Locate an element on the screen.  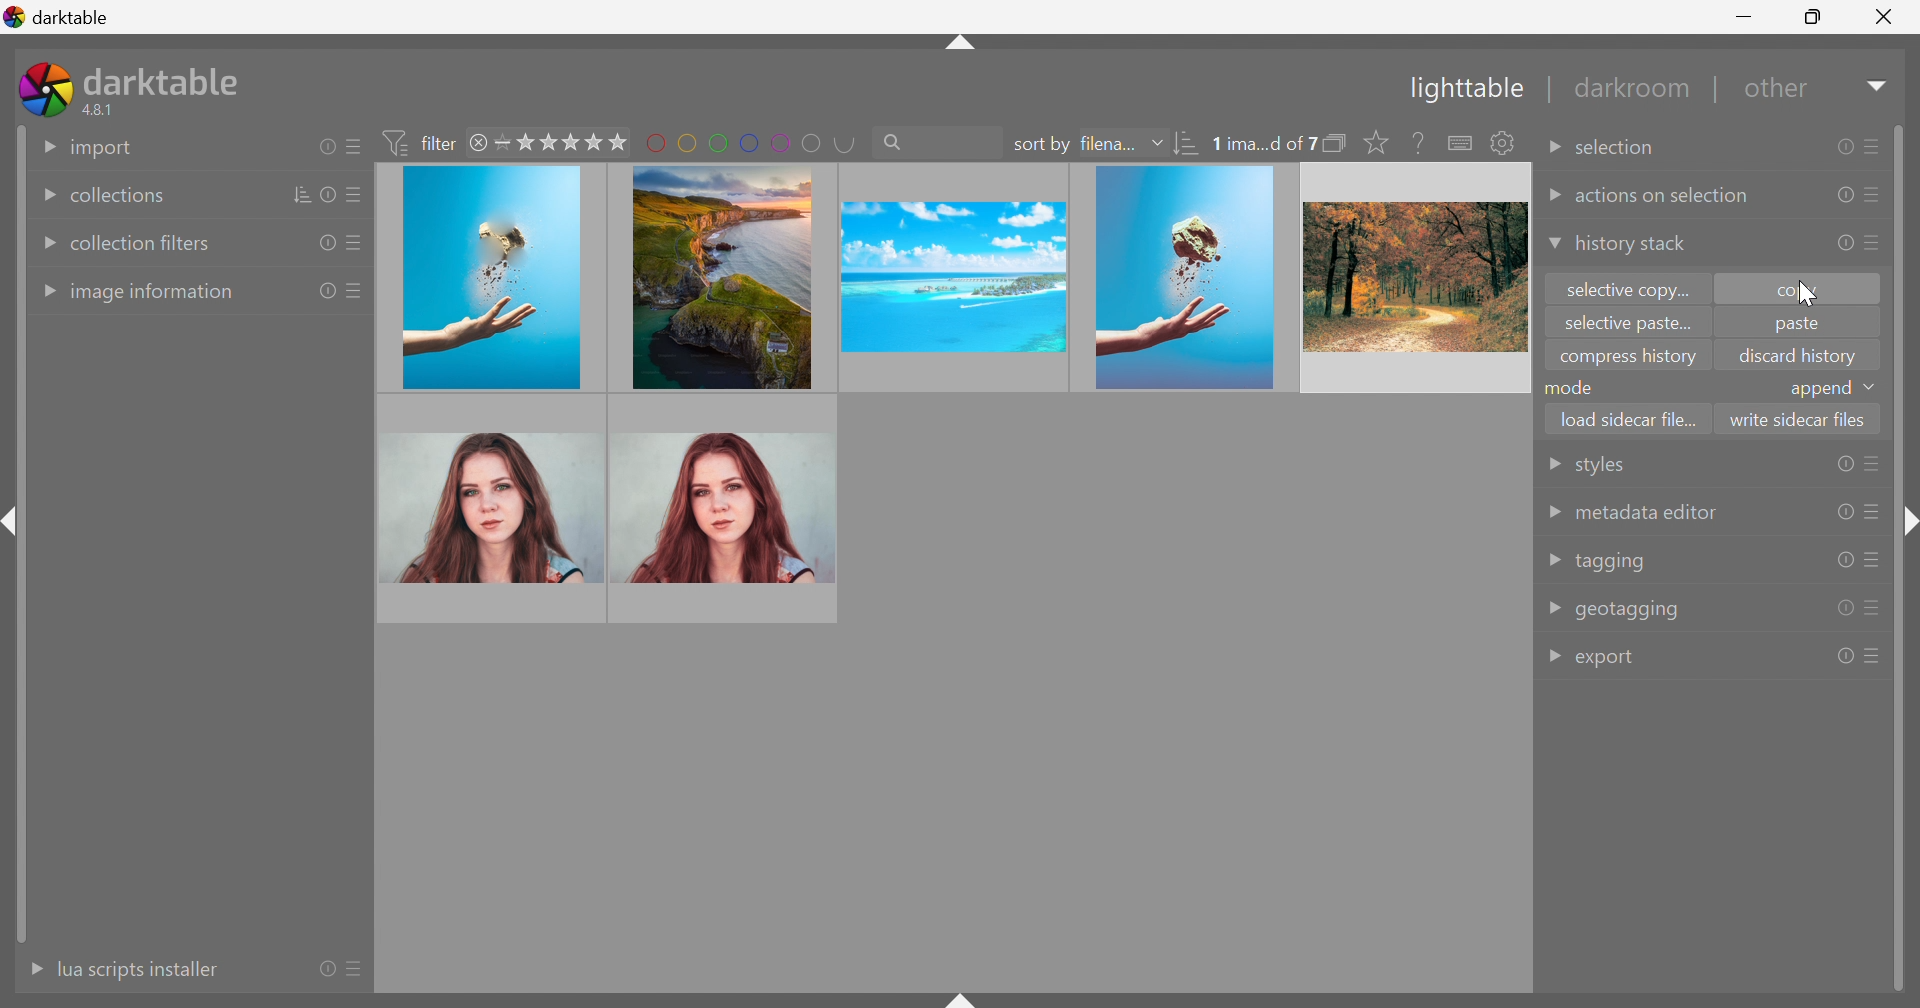
reset is located at coordinates (1843, 464).